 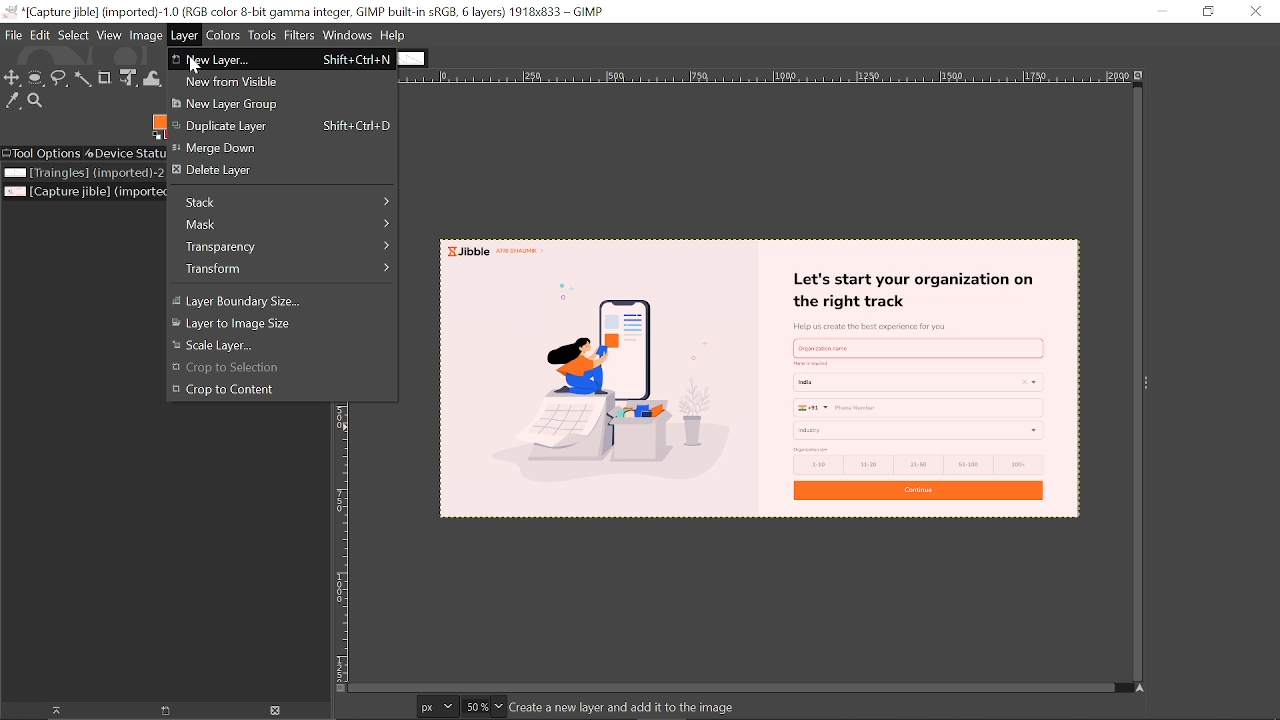 What do you see at coordinates (84, 173) in the screenshot?
I see `Image file titled "Triangles"` at bounding box center [84, 173].